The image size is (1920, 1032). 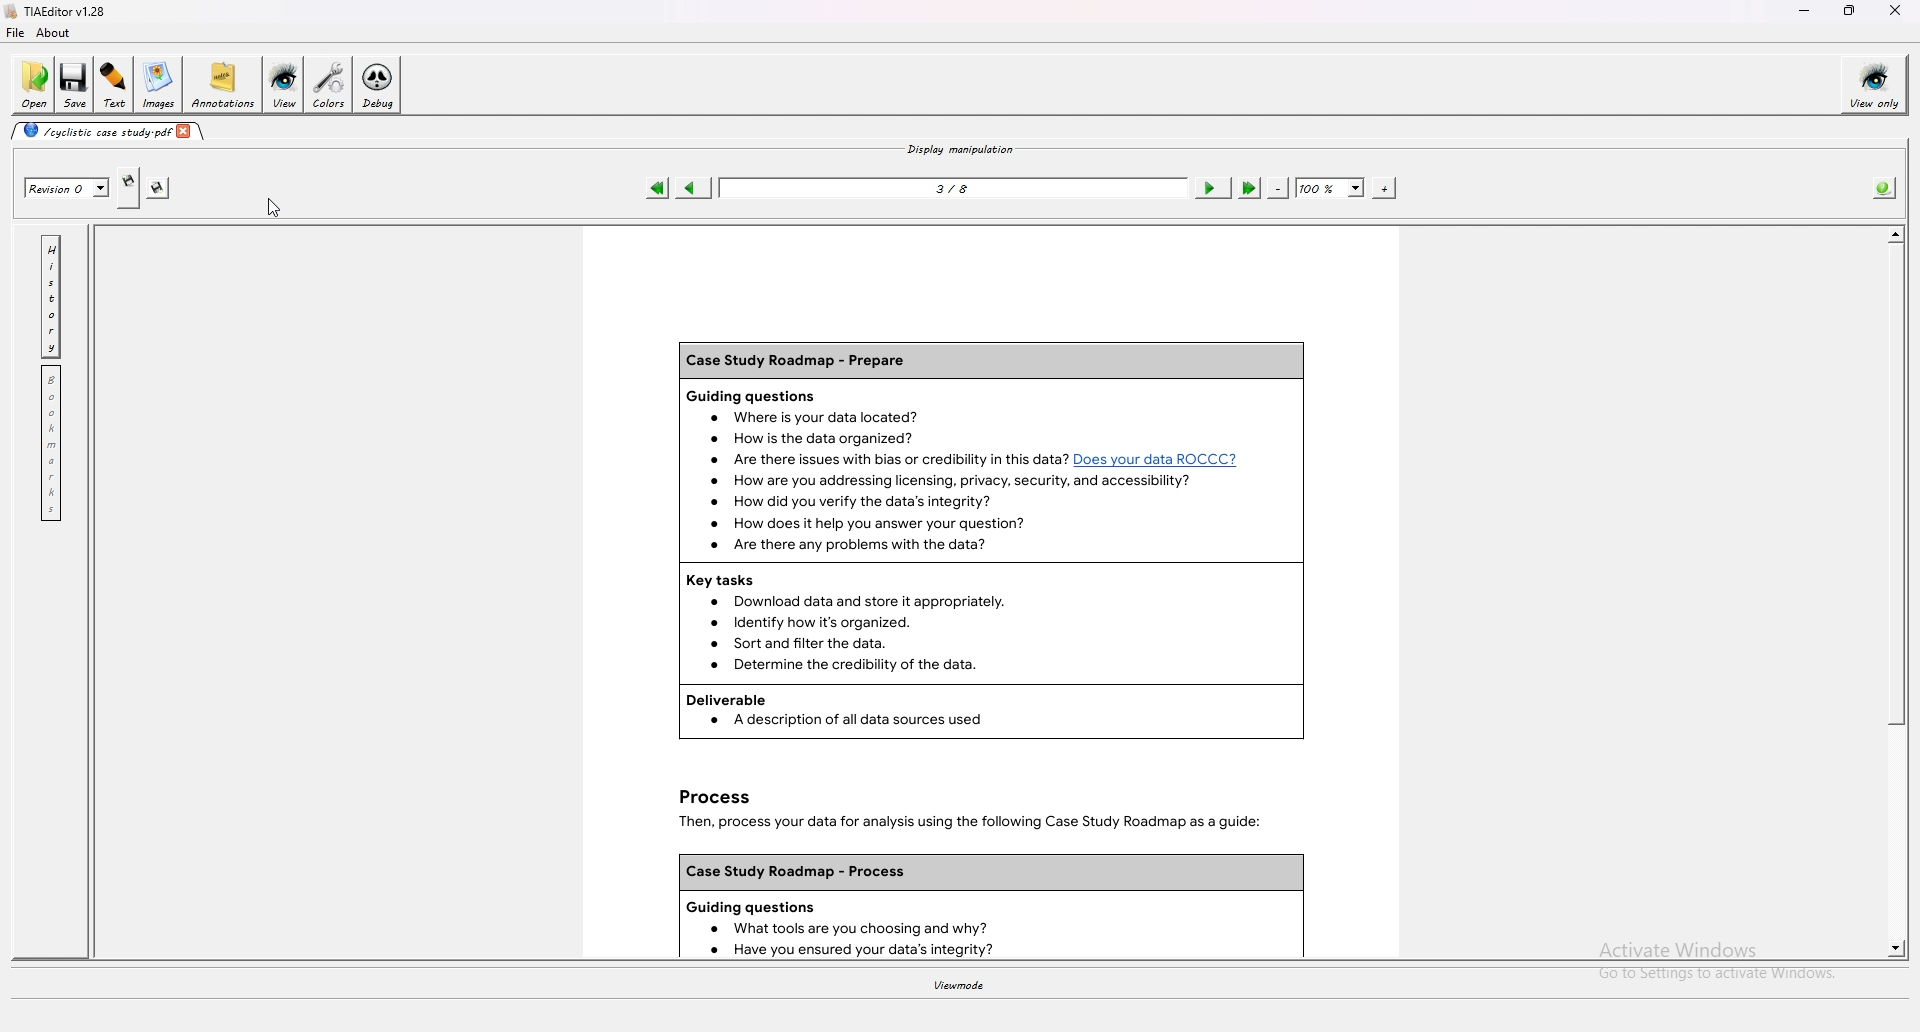 I want to click on Are there any problems with the data?, so click(x=866, y=546).